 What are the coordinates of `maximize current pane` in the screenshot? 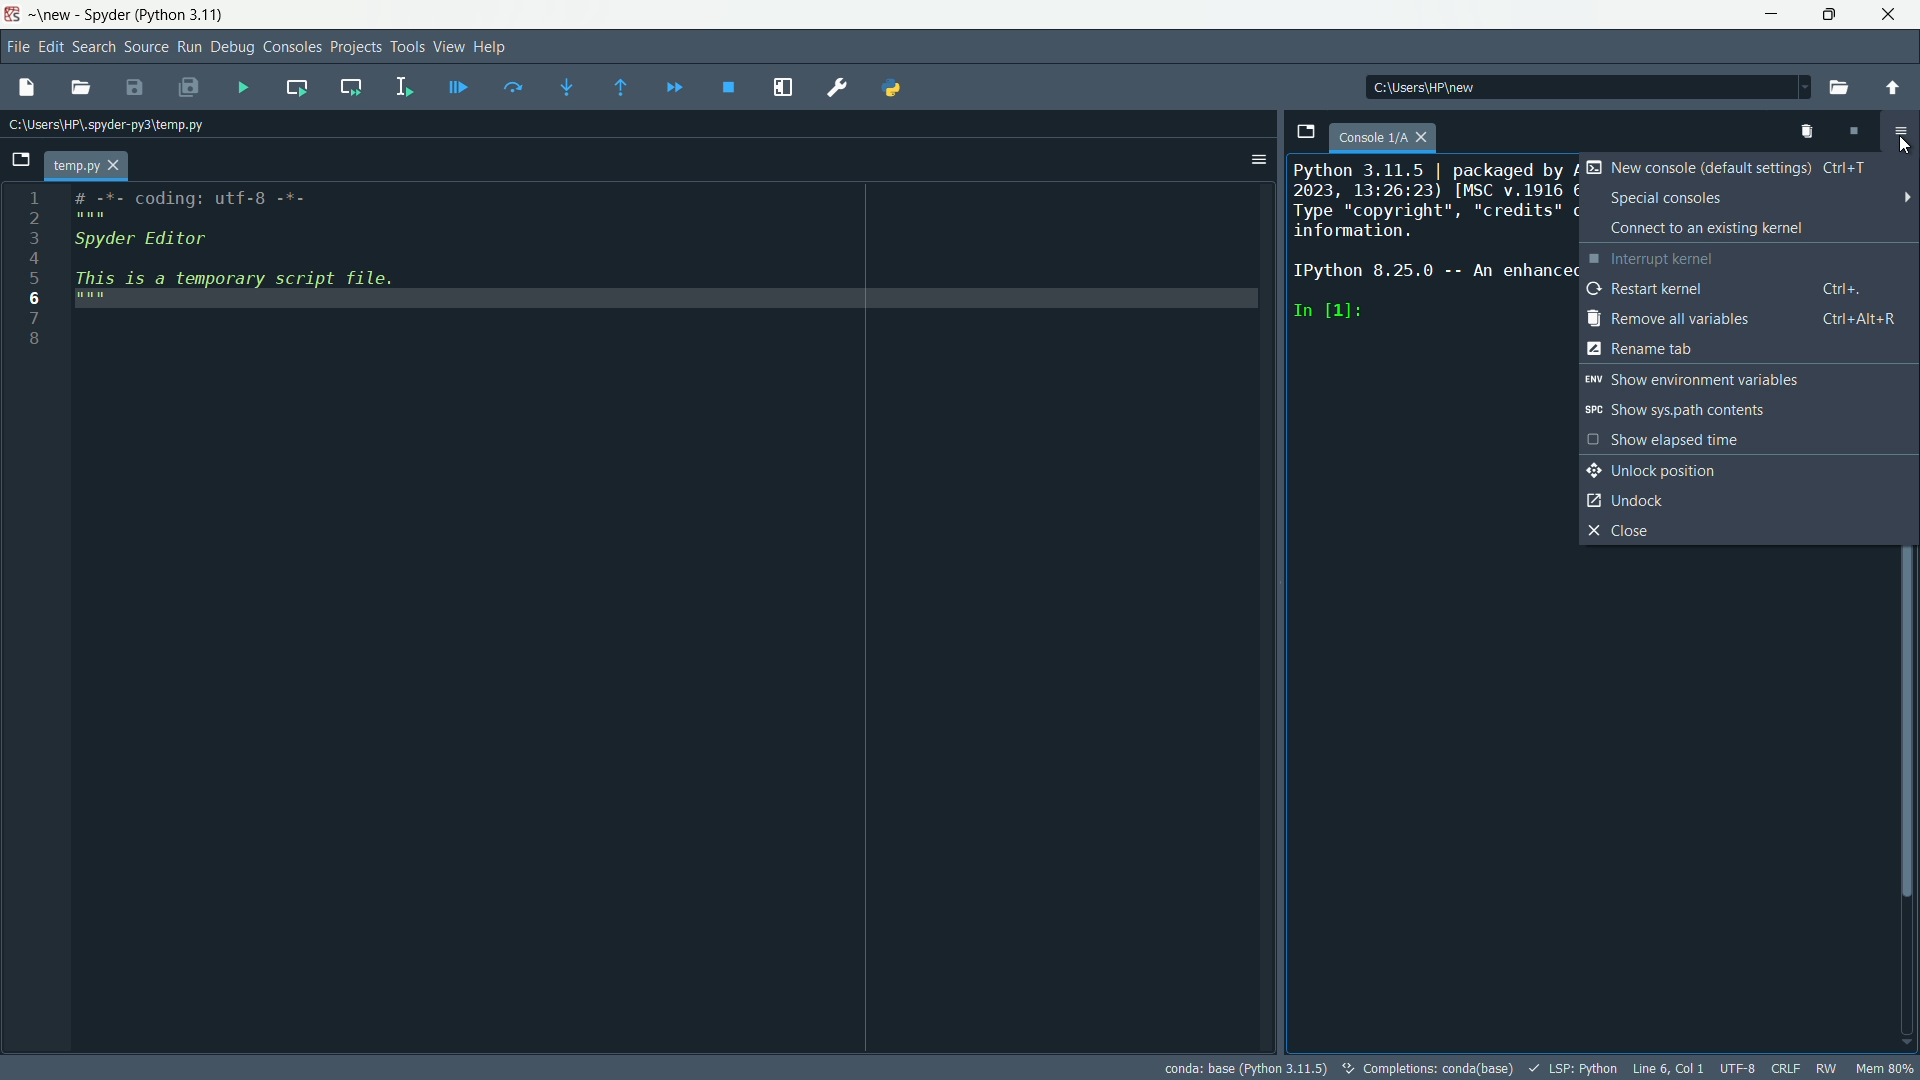 It's located at (782, 86).